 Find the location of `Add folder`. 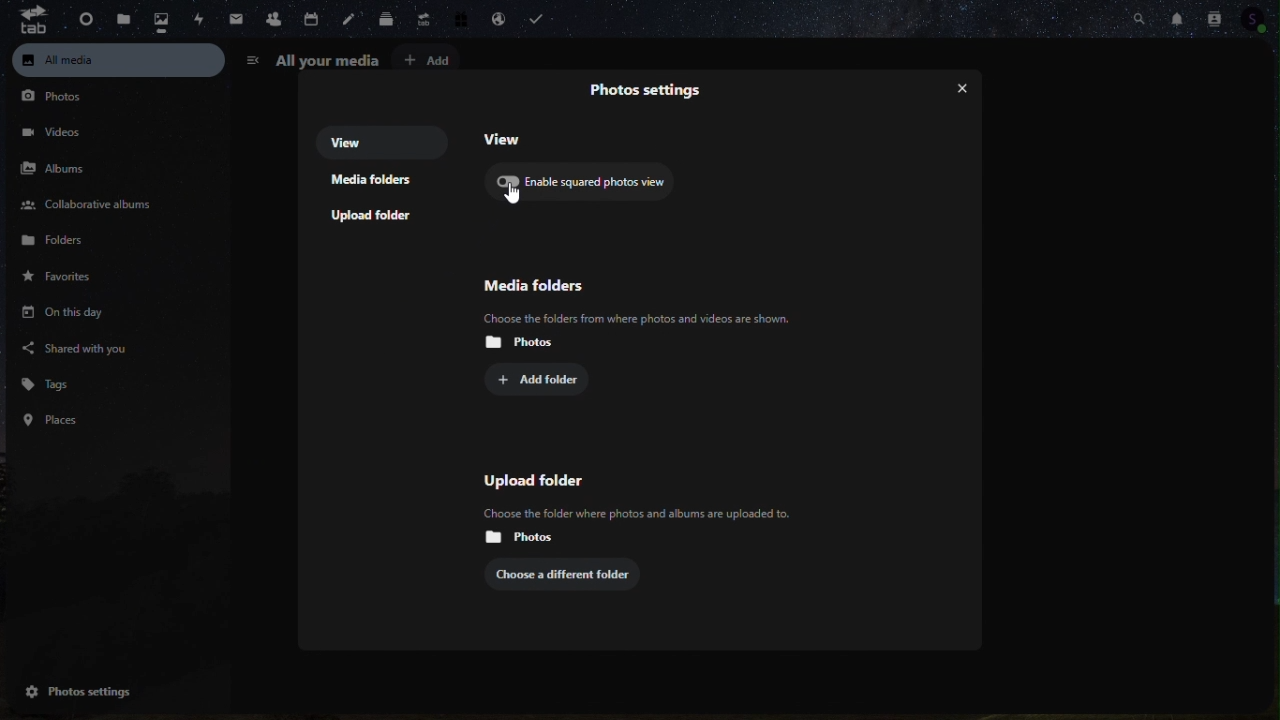

Add folder is located at coordinates (547, 381).